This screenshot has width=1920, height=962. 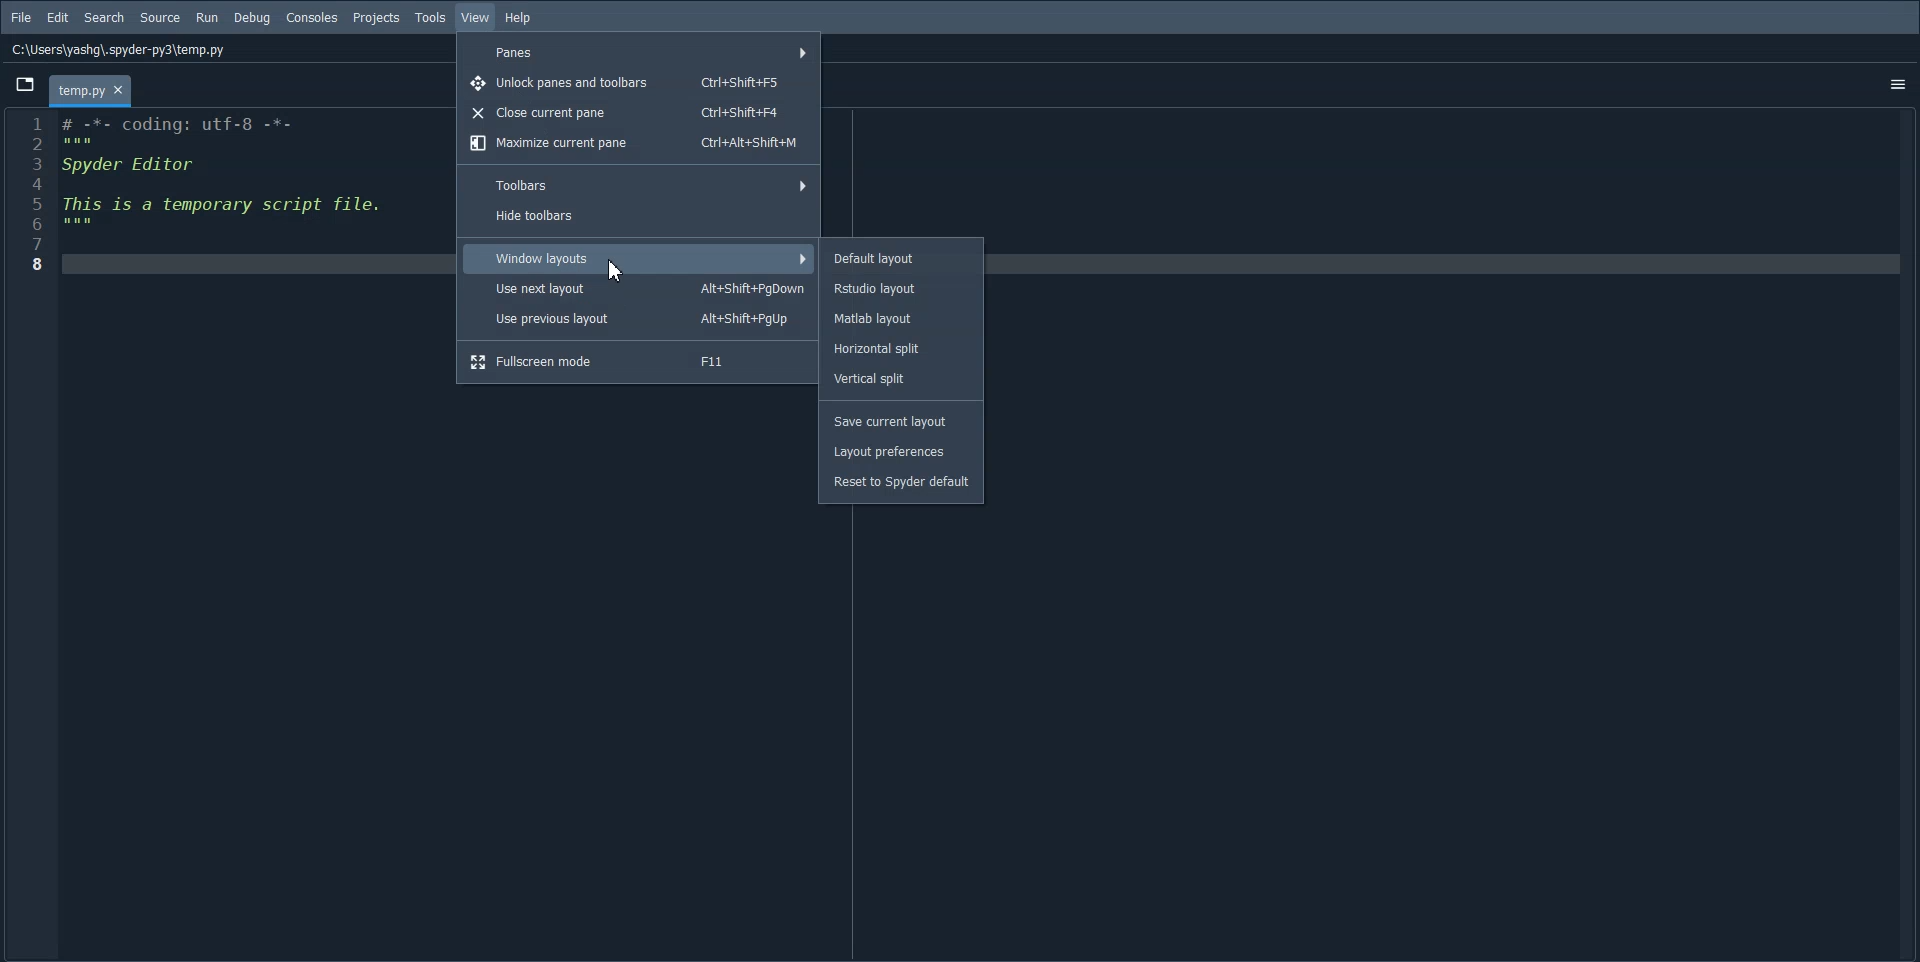 What do you see at coordinates (900, 257) in the screenshot?
I see `Default layout` at bounding box center [900, 257].